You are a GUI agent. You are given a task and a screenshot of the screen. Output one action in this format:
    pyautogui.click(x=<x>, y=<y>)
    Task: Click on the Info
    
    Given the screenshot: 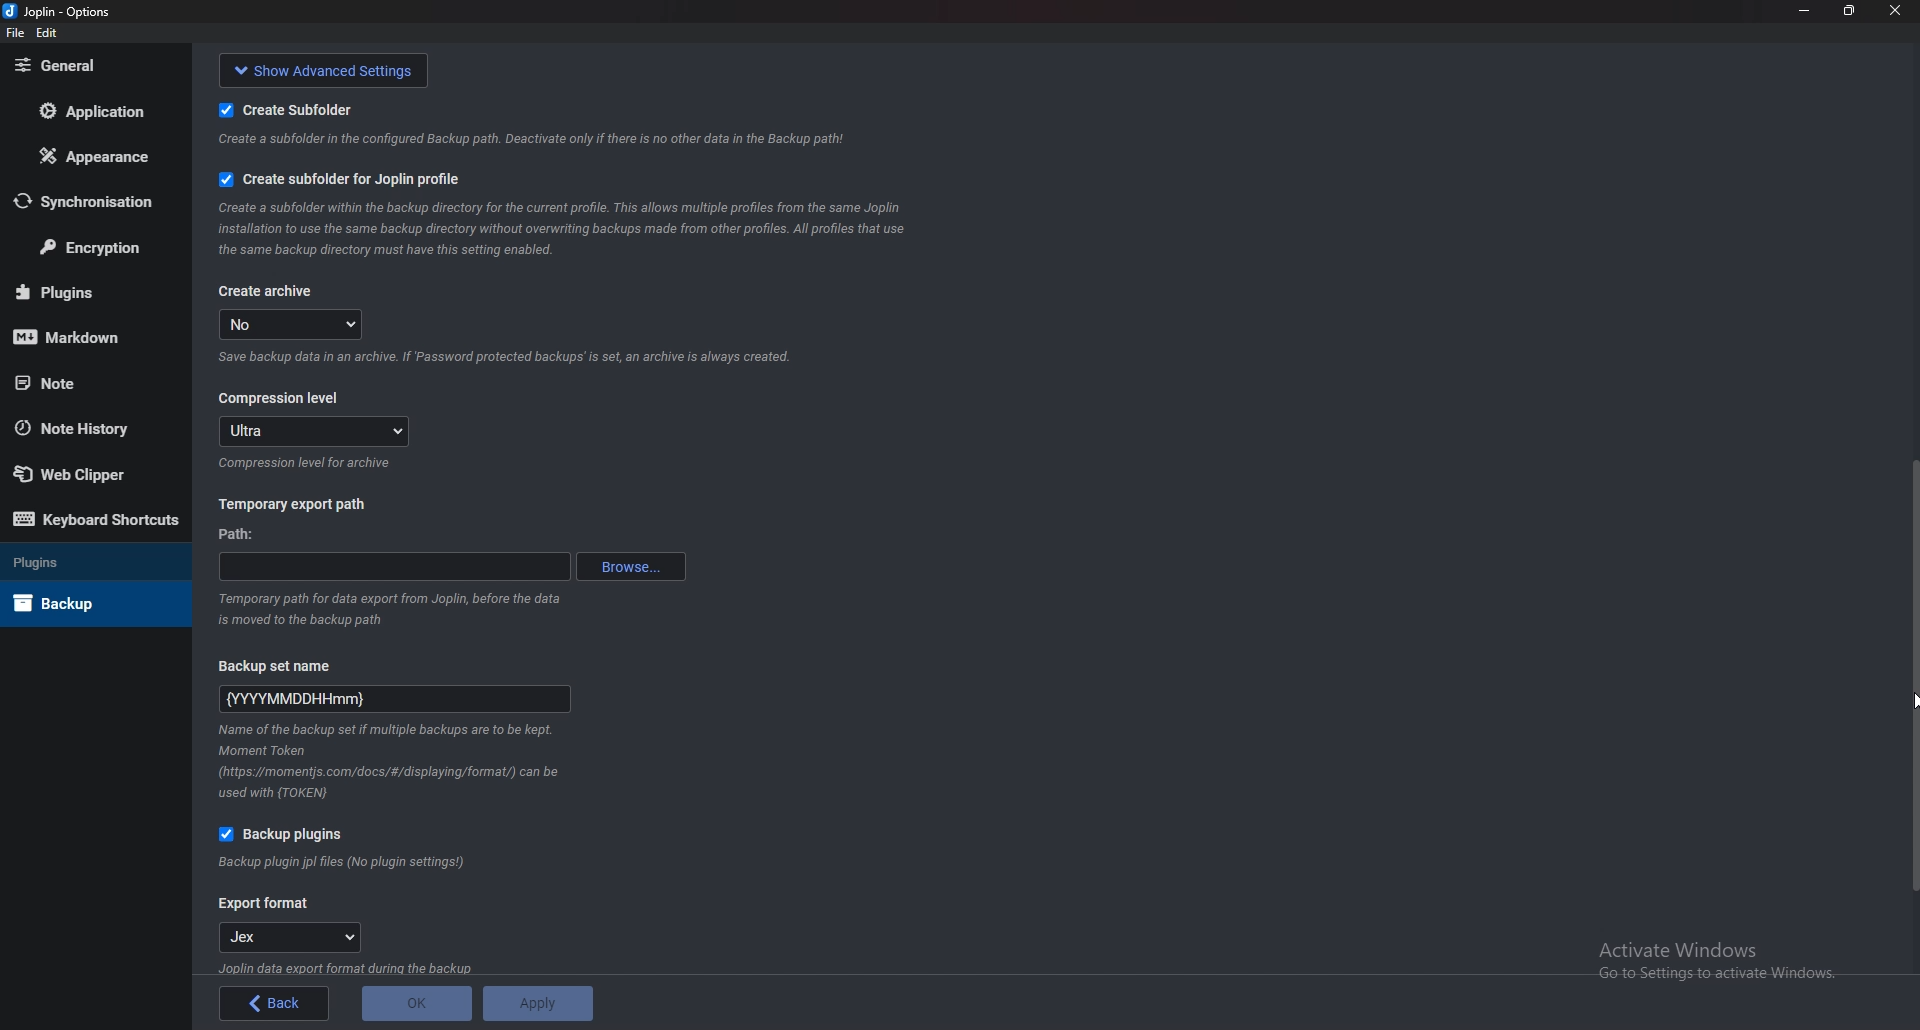 What is the action you would take?
    pyautogui.click(x=508, y=357)
    